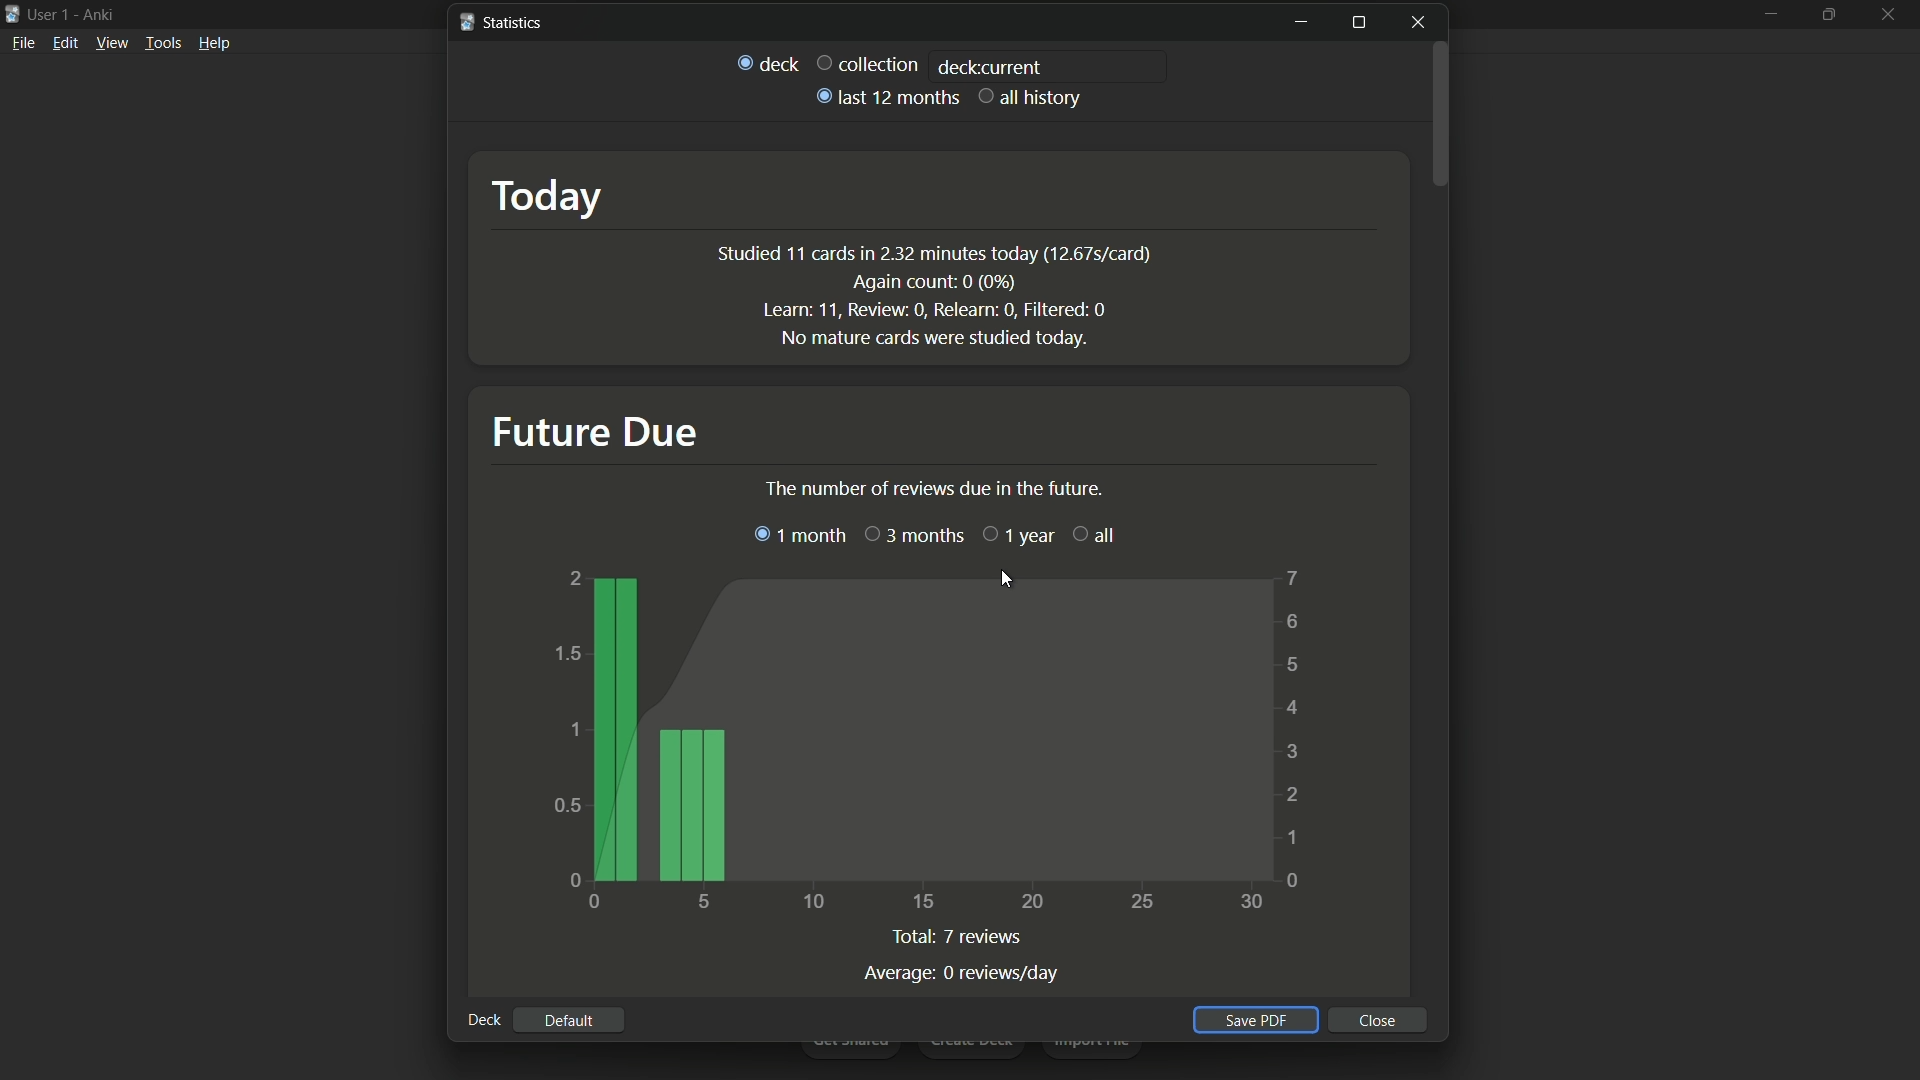  Describe the element at coordinates (801, 534) in the screenshot. I see `1 month` at that location.